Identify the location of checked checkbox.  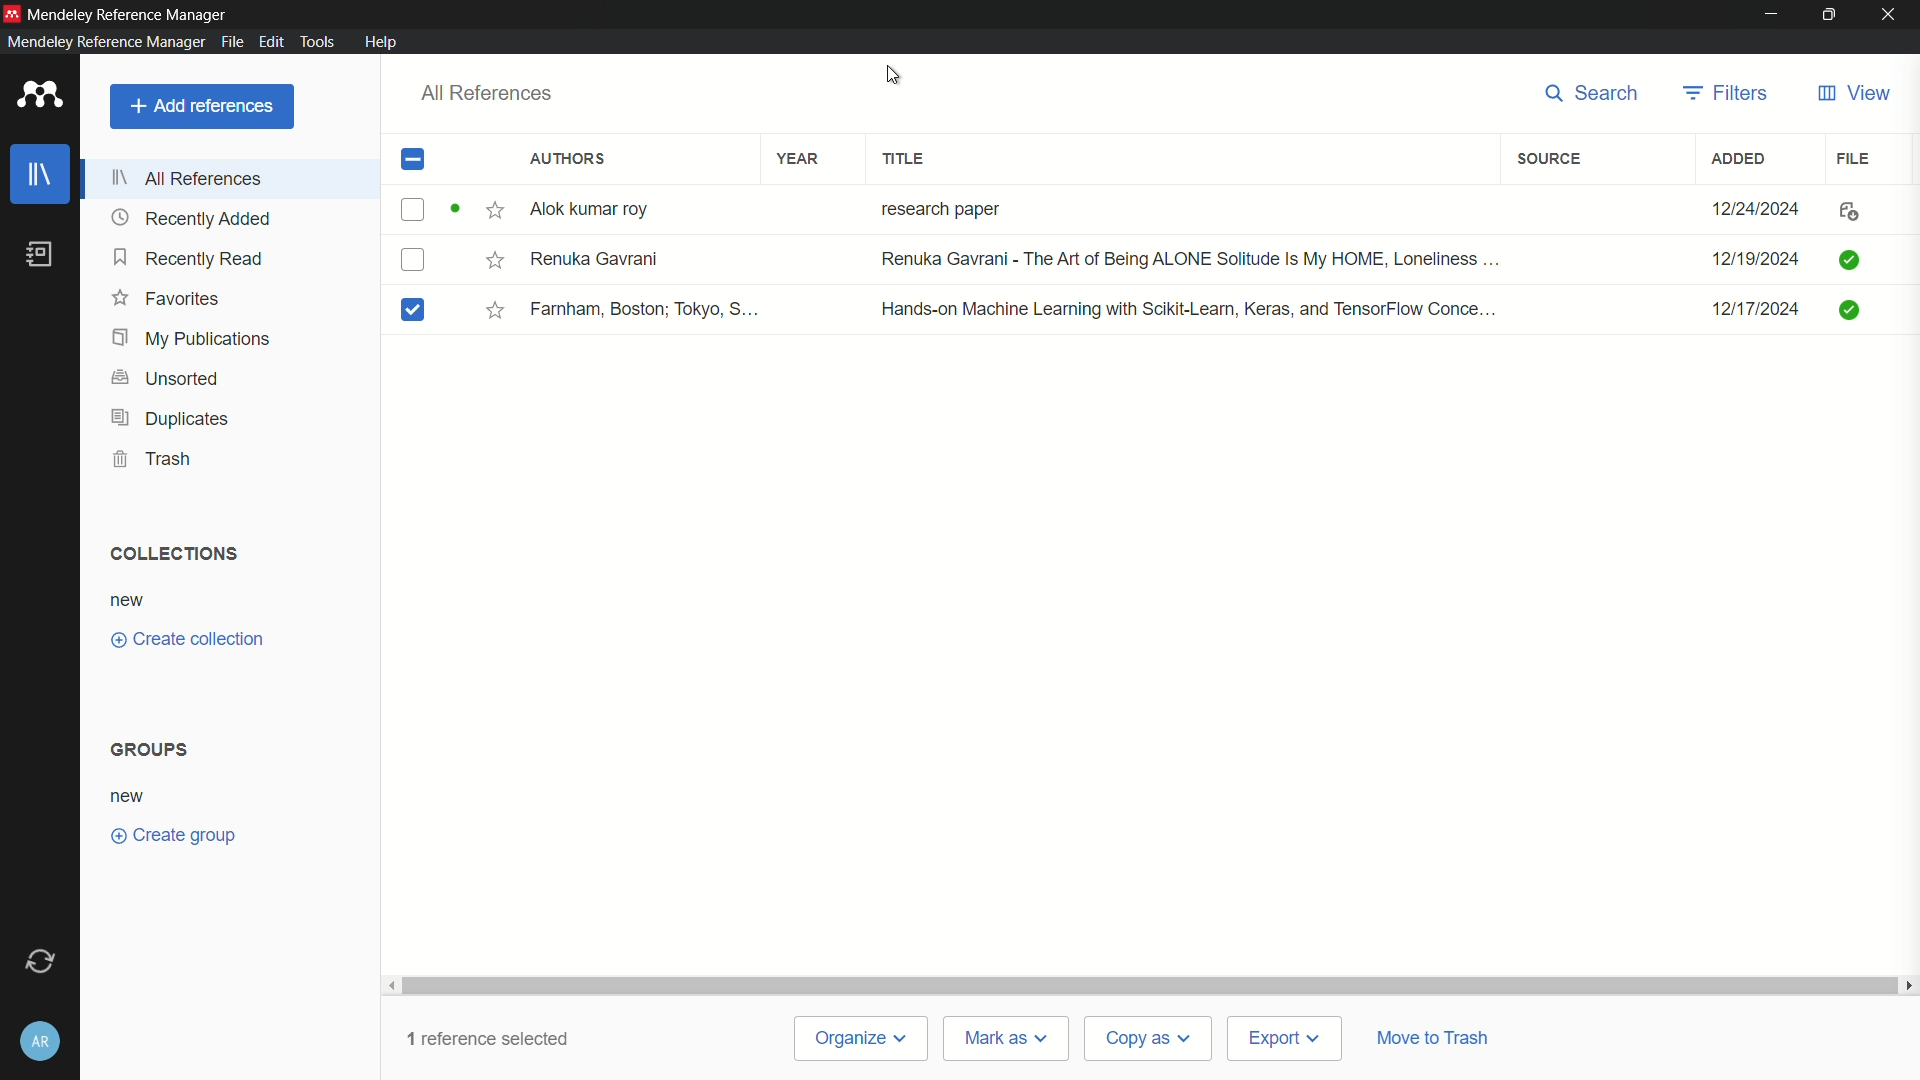
(412, 310).